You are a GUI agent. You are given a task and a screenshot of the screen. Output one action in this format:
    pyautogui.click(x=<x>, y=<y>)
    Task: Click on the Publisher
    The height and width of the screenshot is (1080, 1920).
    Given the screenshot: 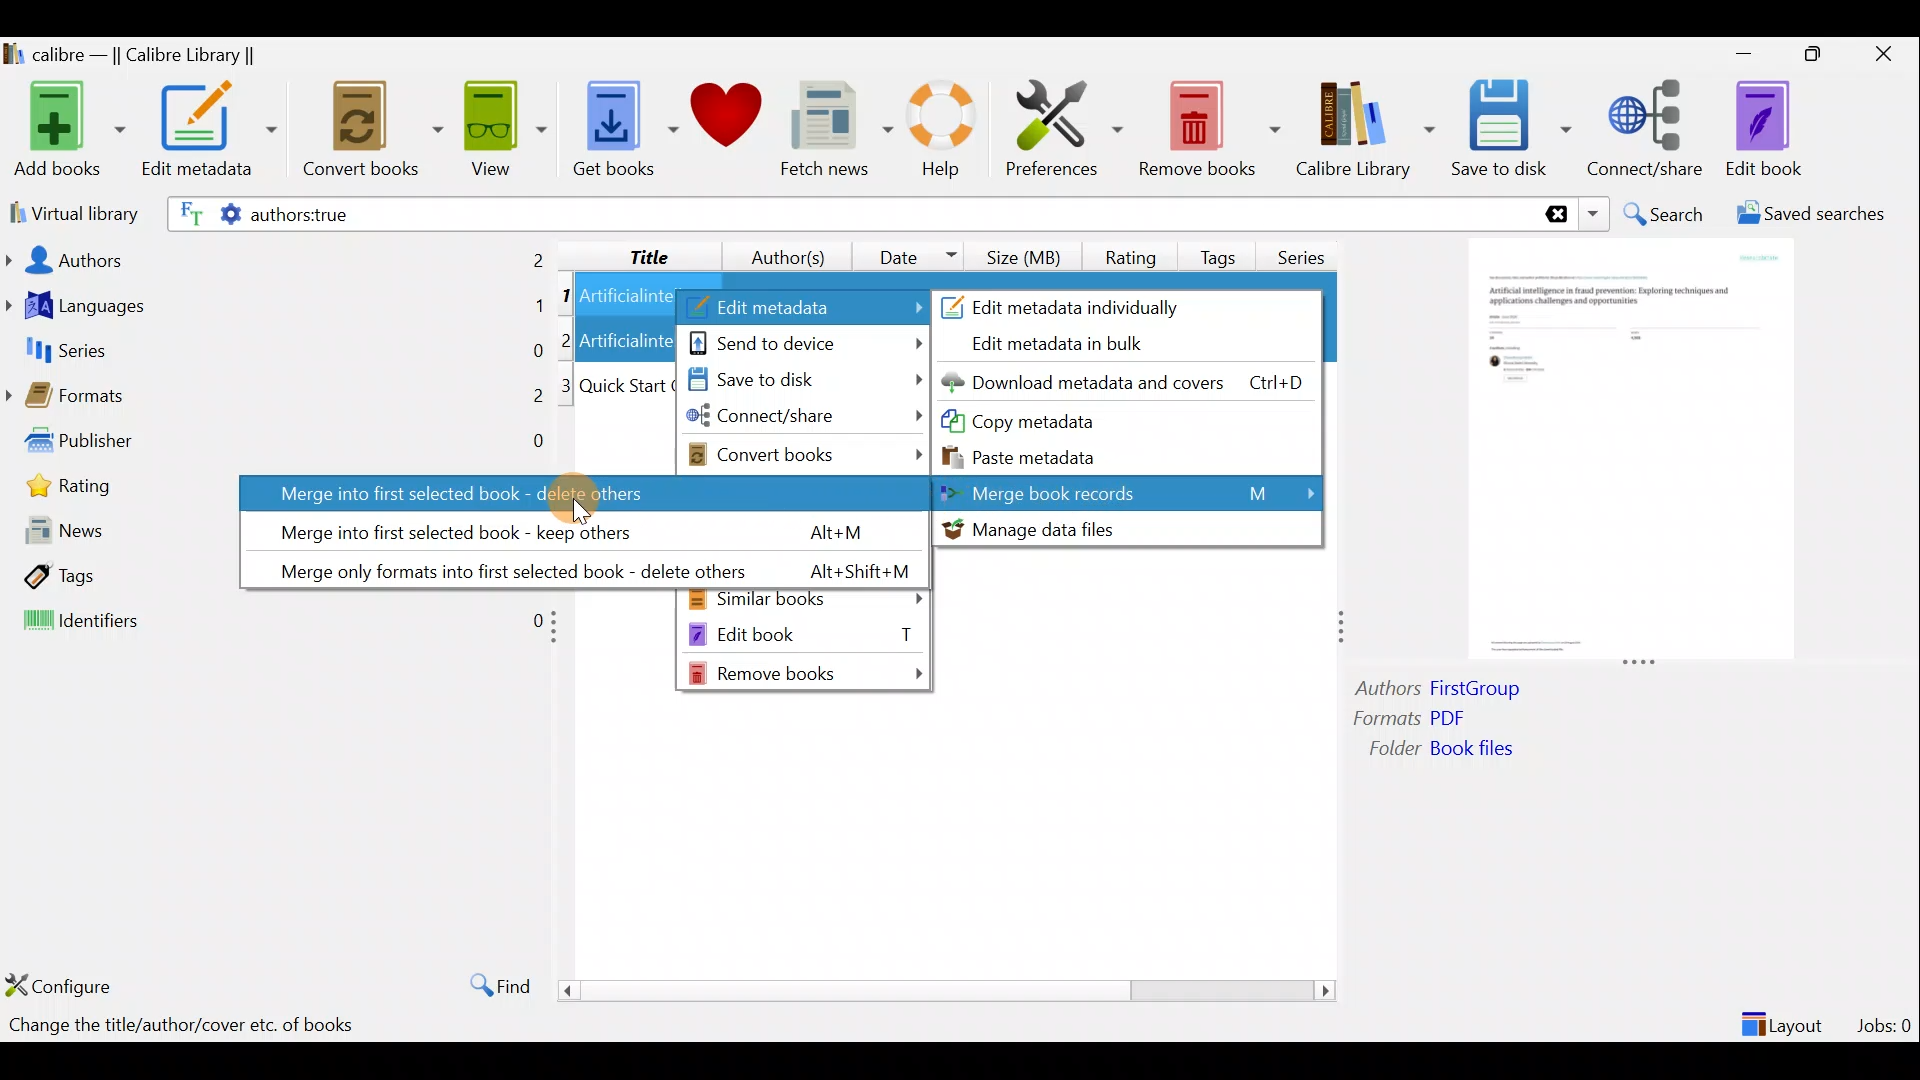 What is the action you would take?
    pyautogui.click(x=278, y=445)
    